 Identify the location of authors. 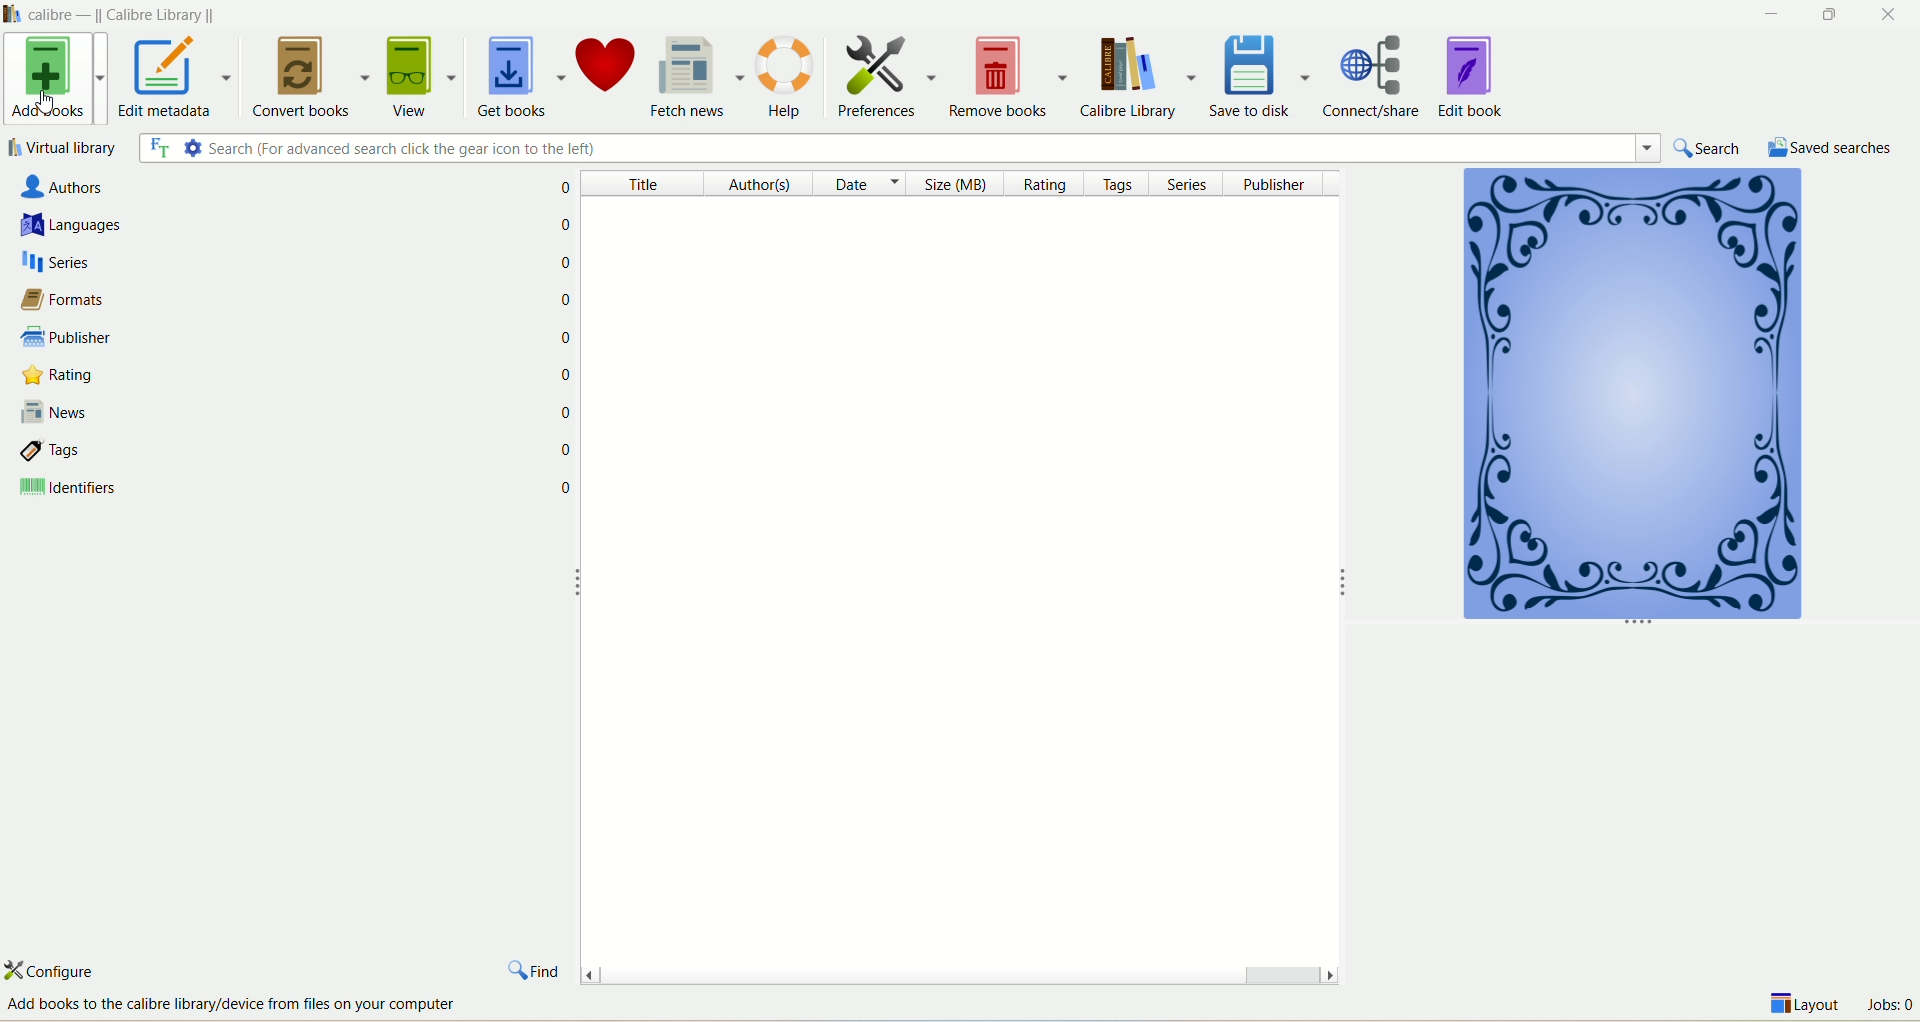
(753, 185).